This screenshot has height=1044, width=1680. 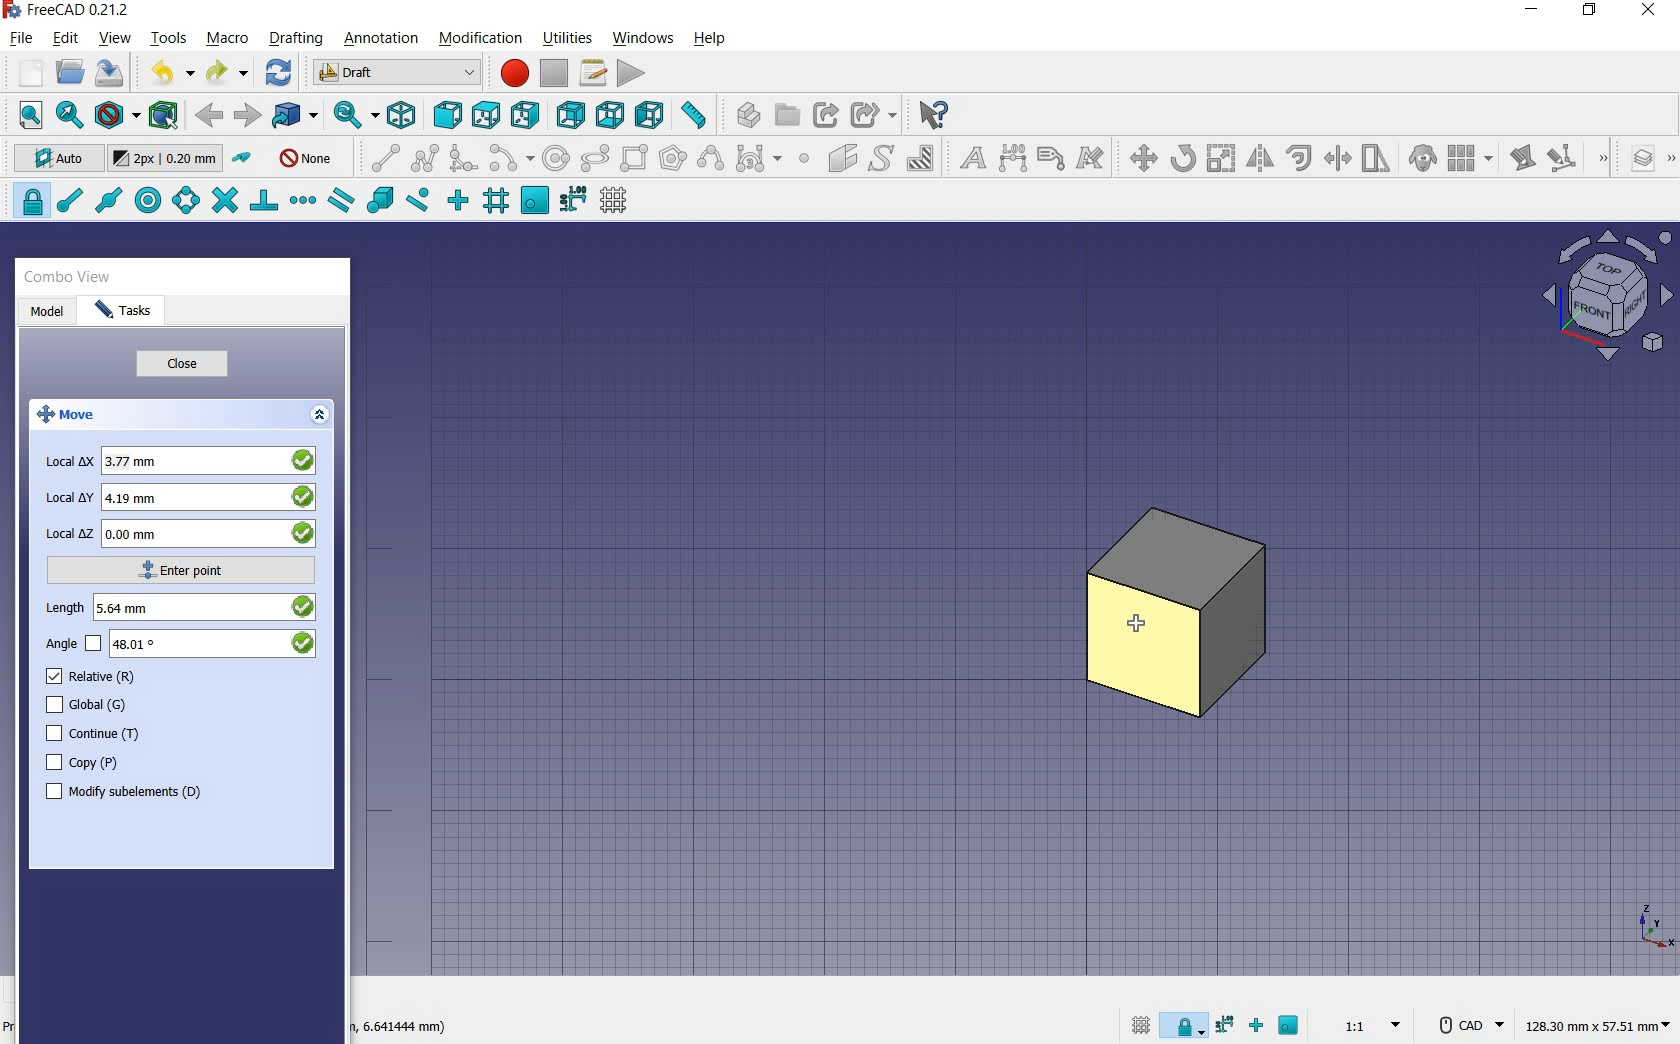 I want to click on mirror, so click(x=1261, y=158).